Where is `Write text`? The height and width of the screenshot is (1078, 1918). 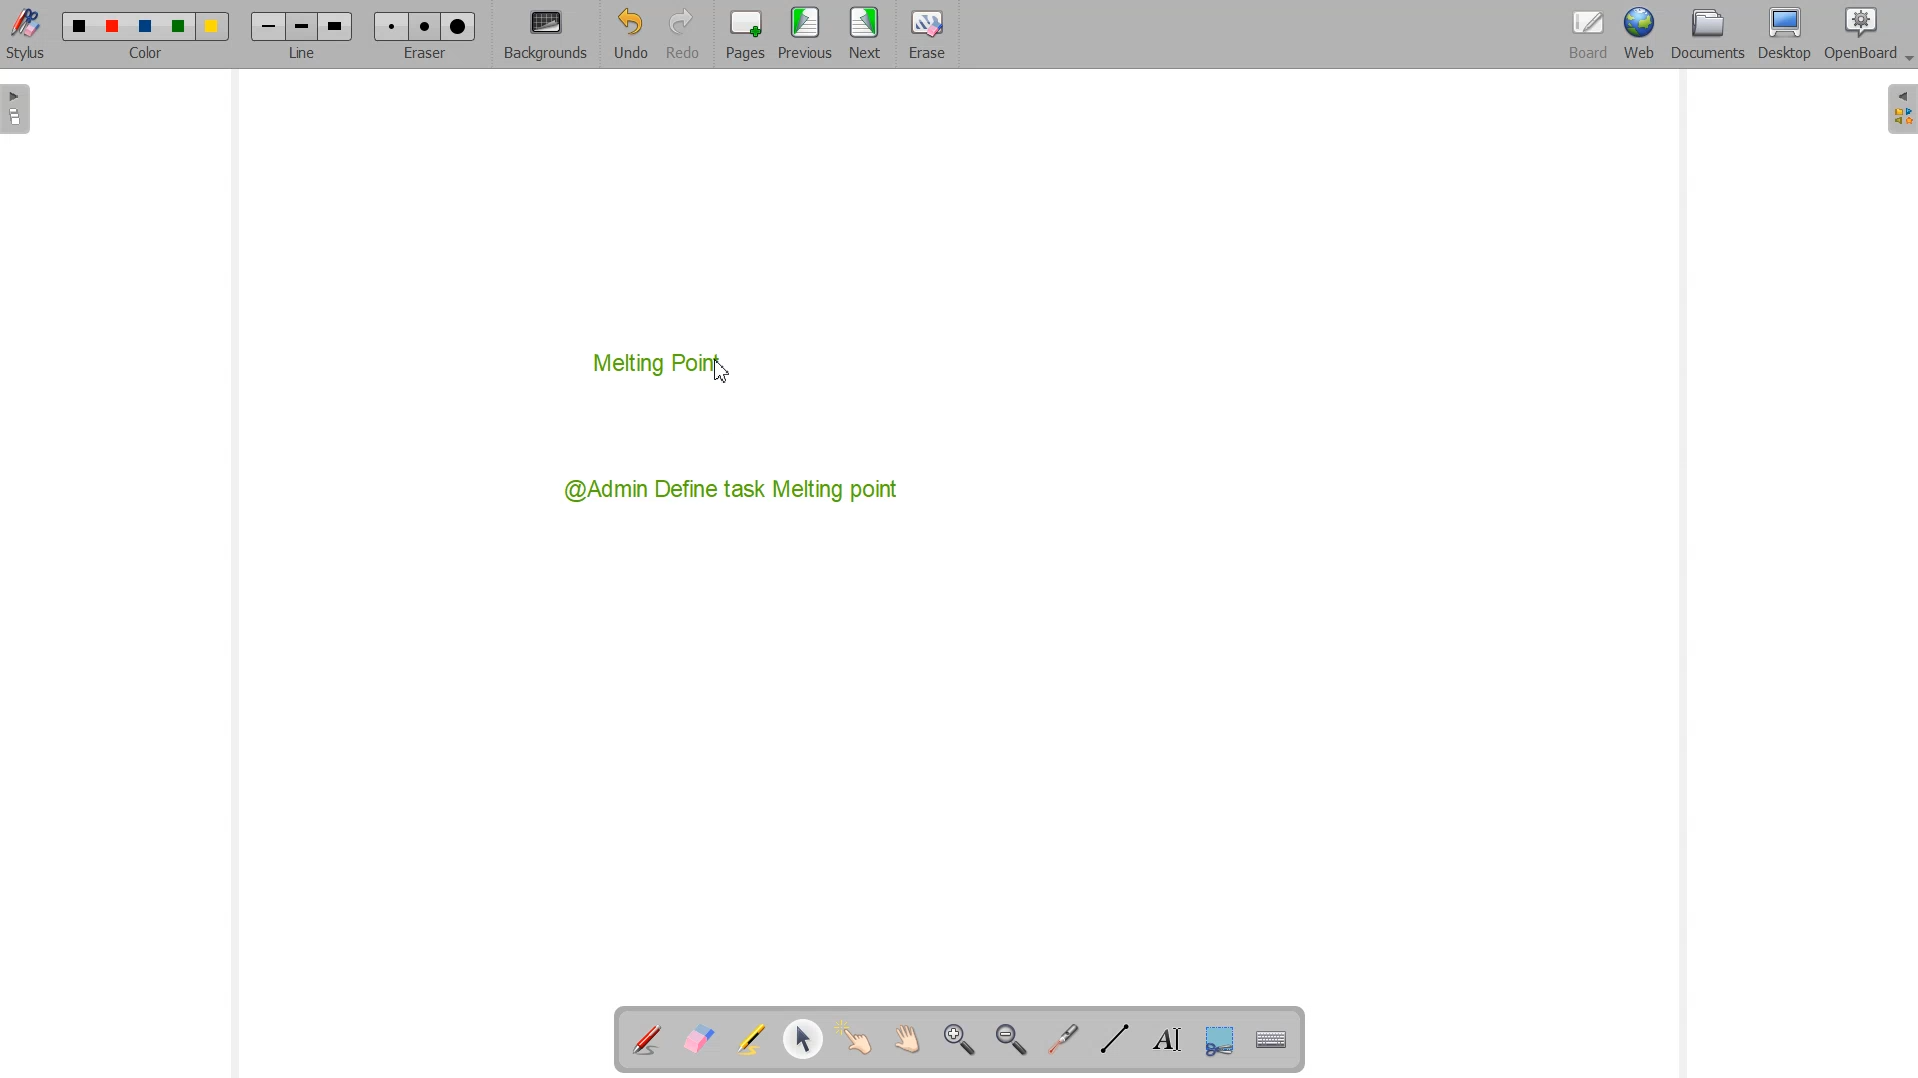 Write text is located at coordinates (1162, 1037).